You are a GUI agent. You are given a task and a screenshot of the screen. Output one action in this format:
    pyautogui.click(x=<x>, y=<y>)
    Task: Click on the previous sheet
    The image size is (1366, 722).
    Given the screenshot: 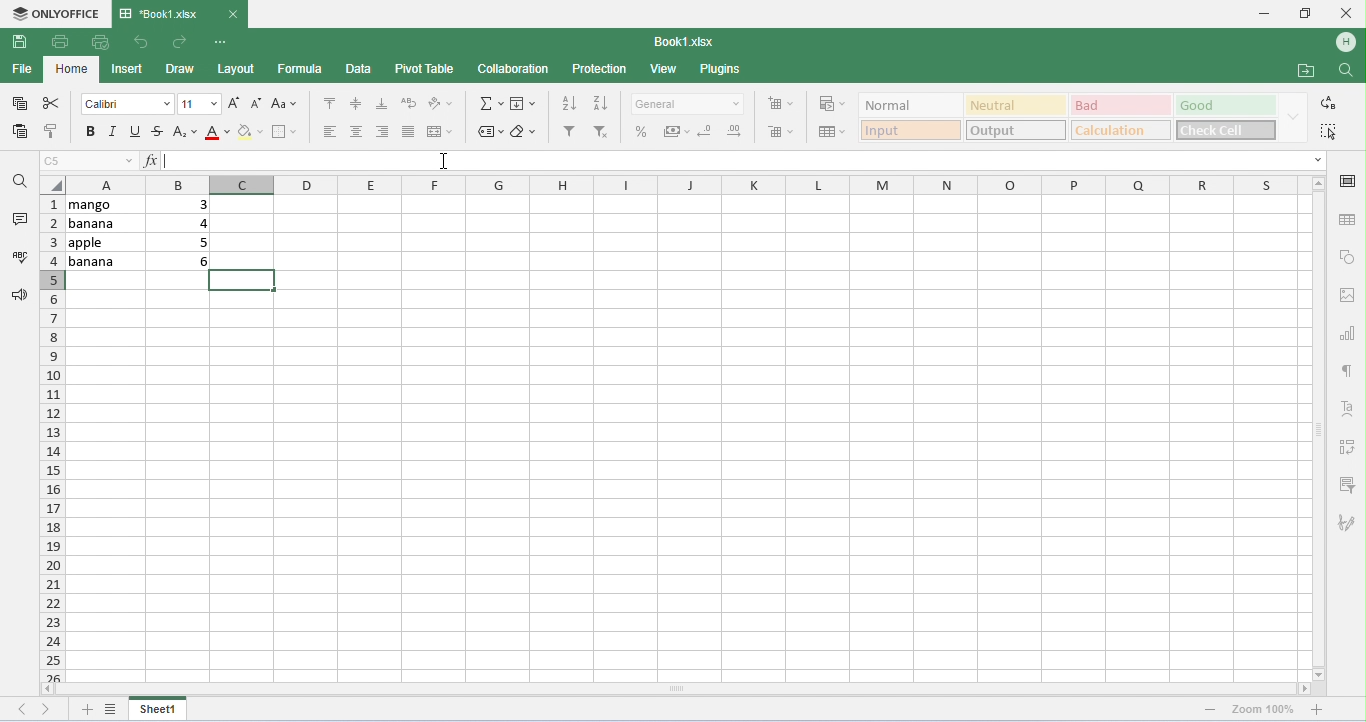 What is the action you would take?
    pyautogui.click(x=24, y=707)
    